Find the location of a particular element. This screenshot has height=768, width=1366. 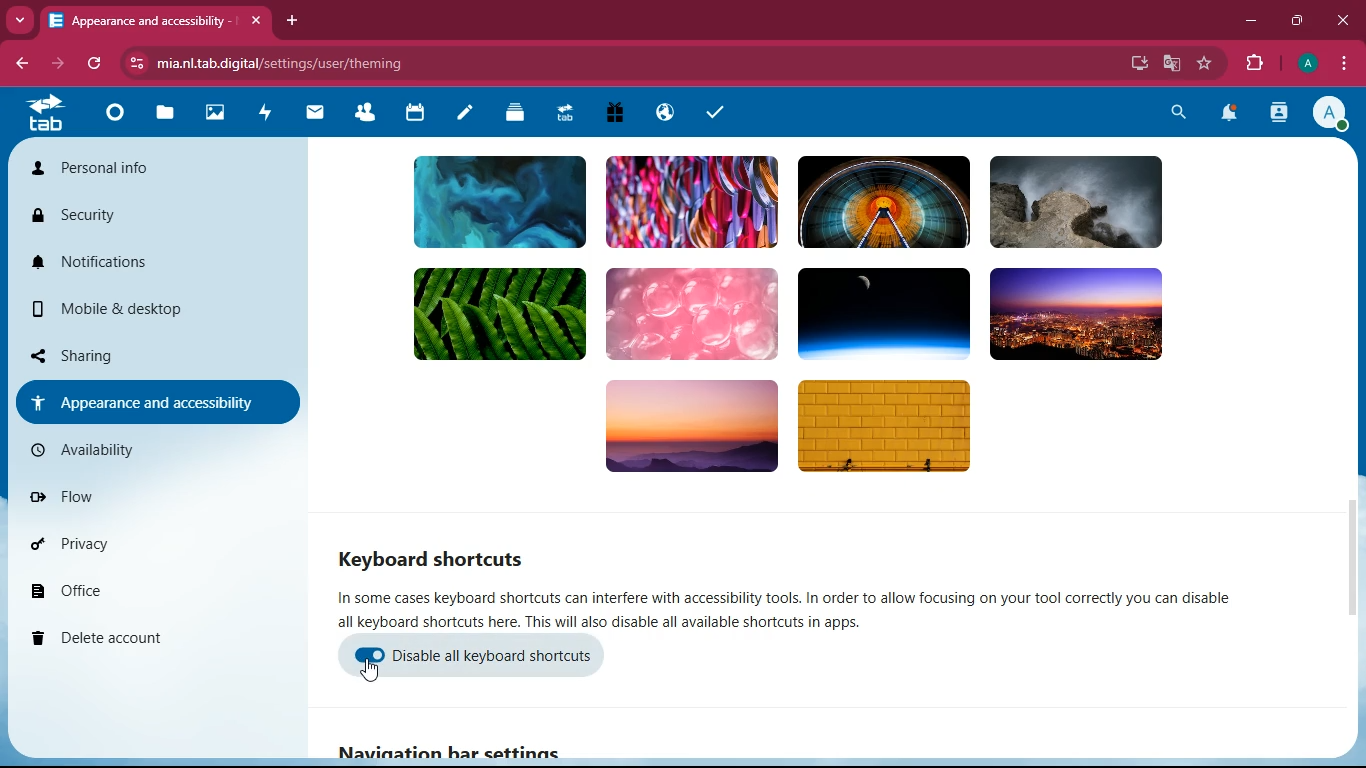

images is located at coordinates (215, 113).